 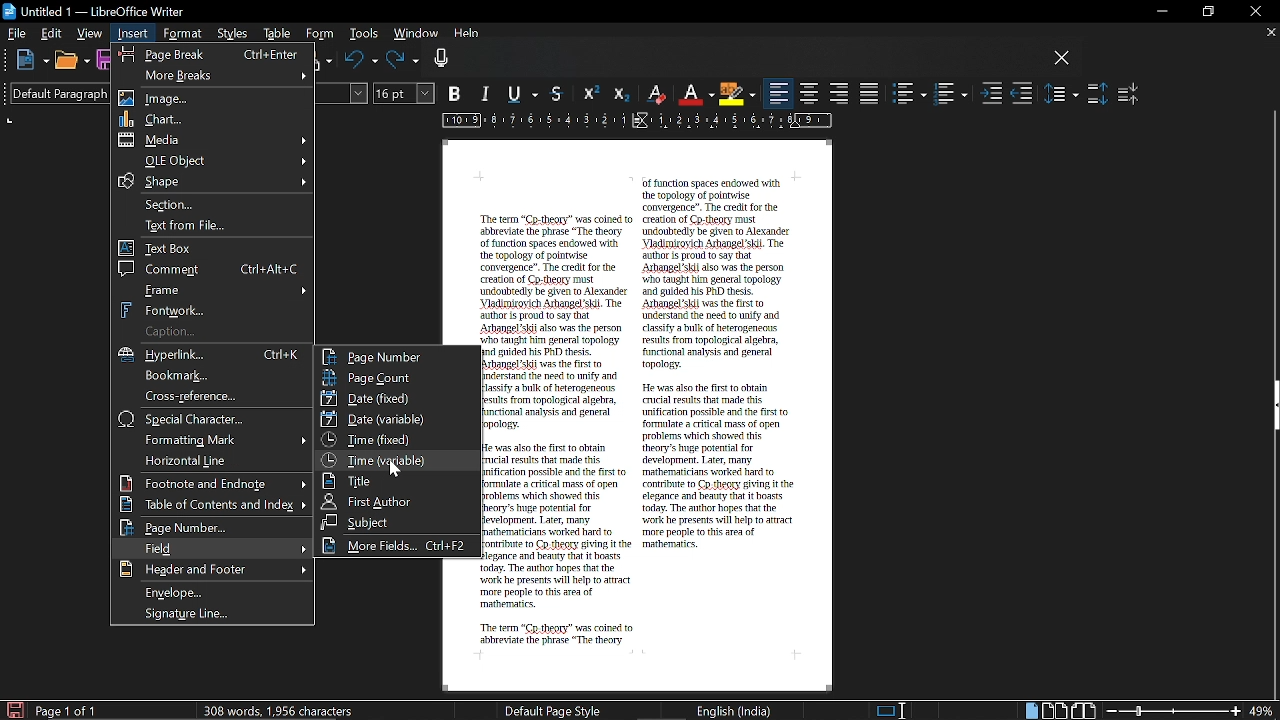 What do you see at coordinates (211, 396) in the screenshot?
I see `cross reference` at bounding box center [211, 396].